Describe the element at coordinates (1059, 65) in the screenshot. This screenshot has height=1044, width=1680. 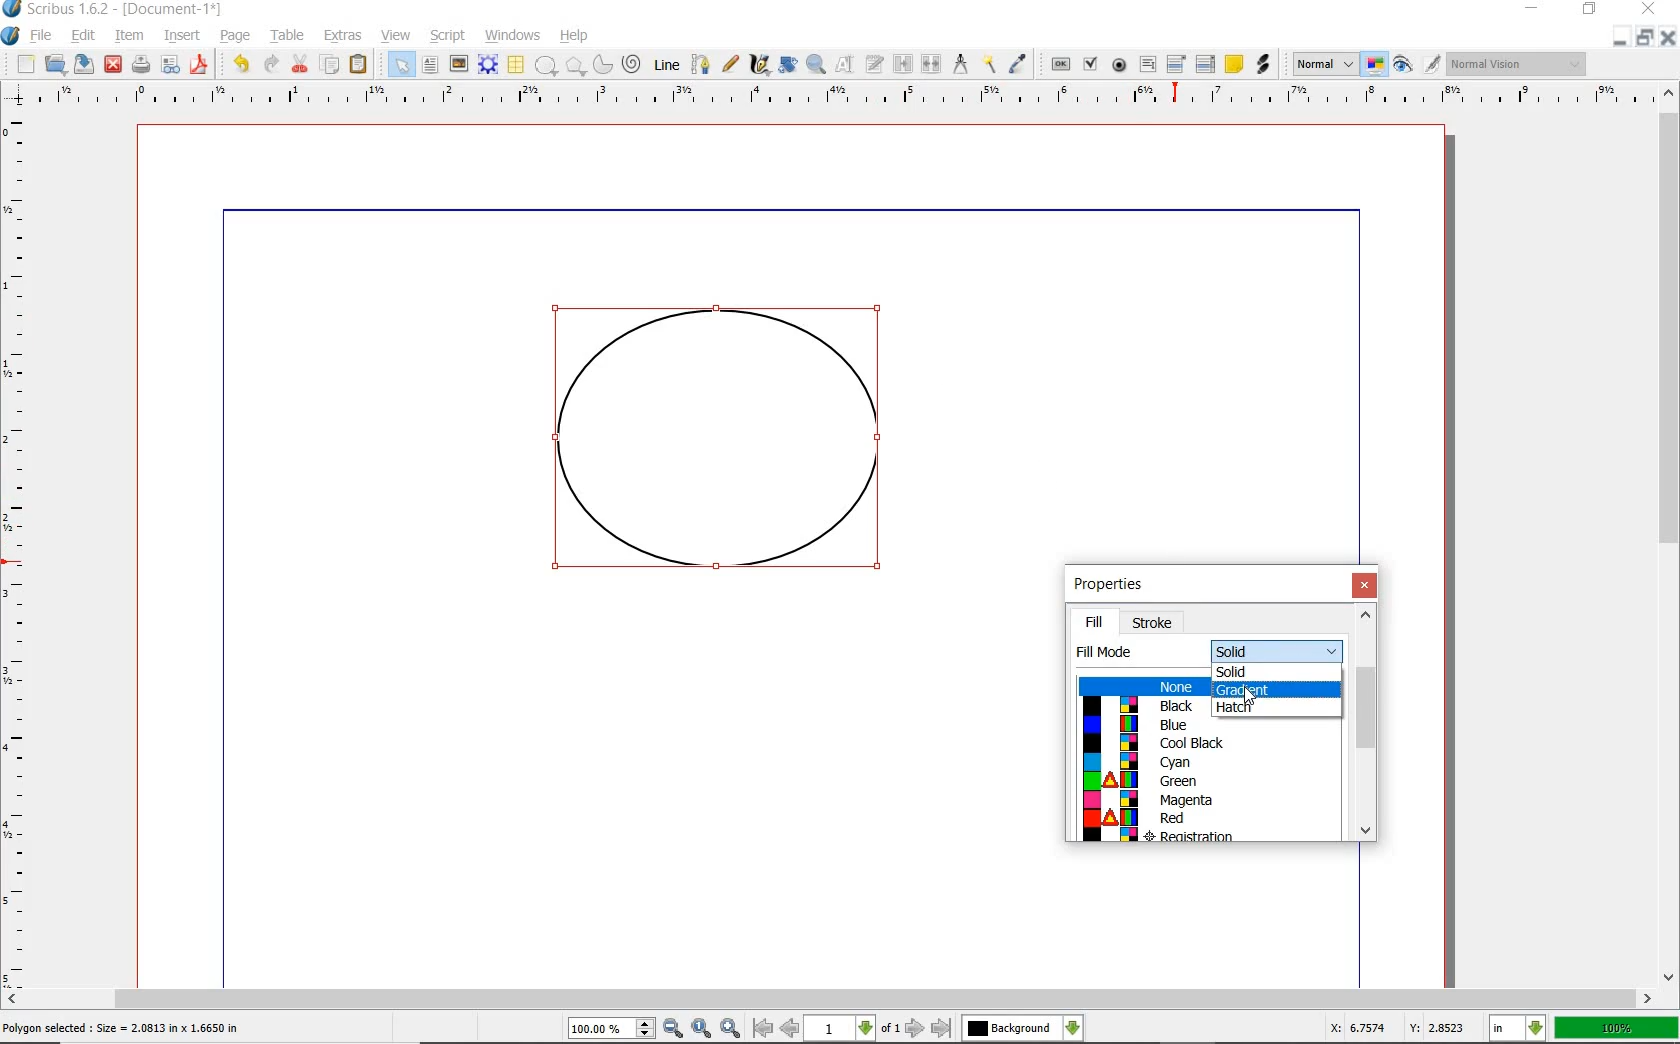
I see `PDF PUSH BUTTON` at that location.